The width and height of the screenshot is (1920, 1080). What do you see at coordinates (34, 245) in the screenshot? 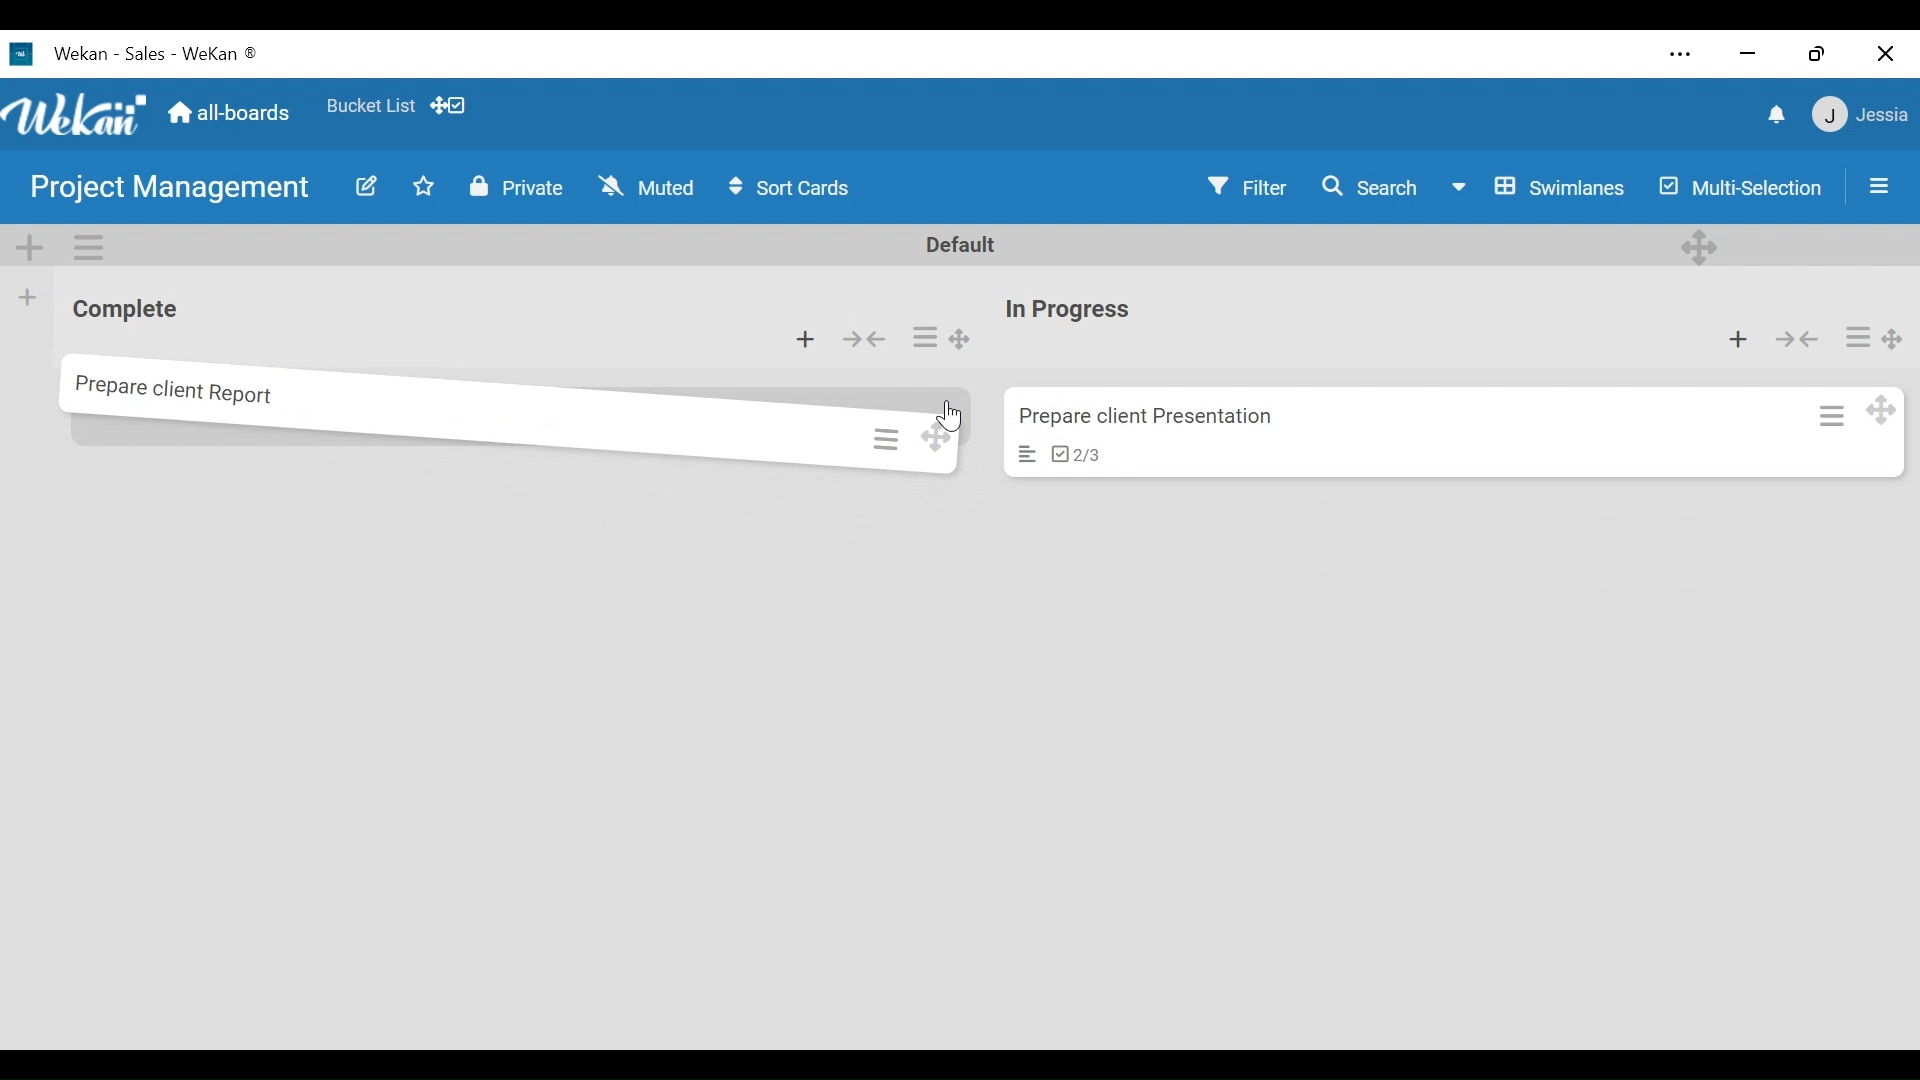
I see `Add Swimlane` at bounding box center [34, 245].